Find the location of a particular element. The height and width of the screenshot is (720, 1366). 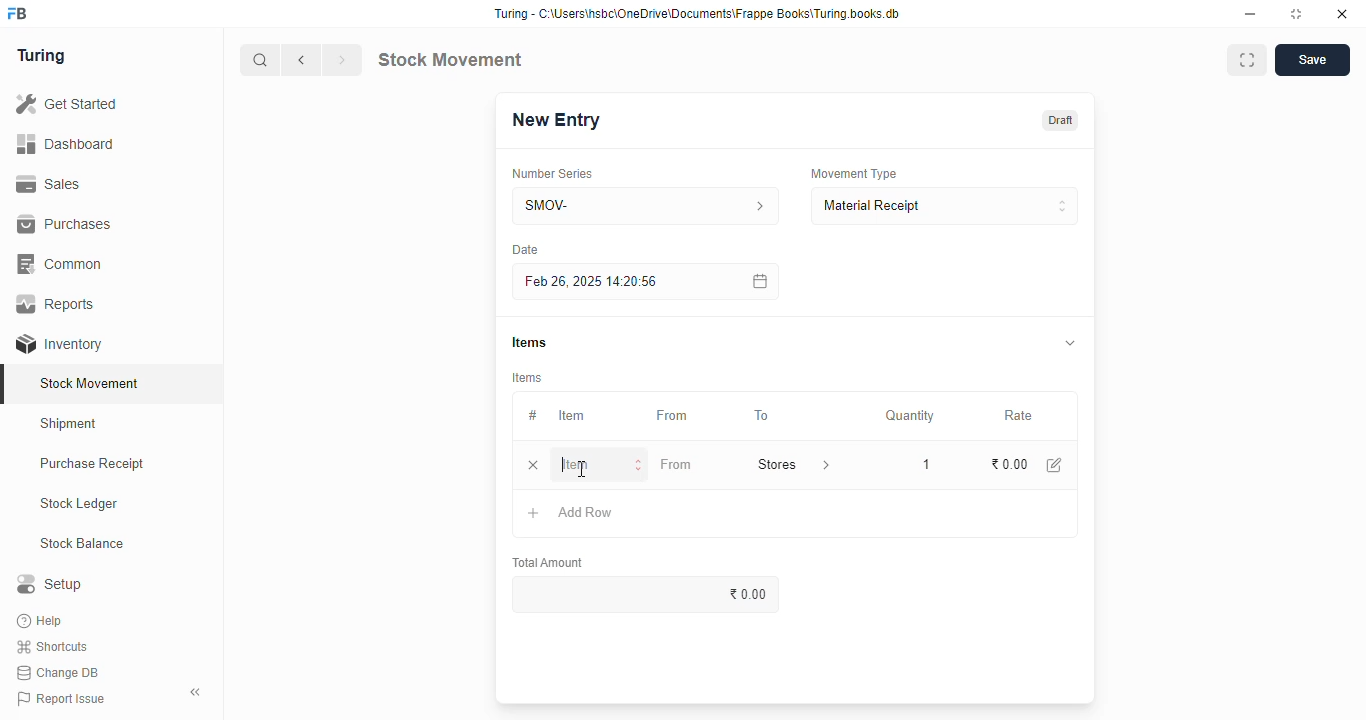

toggle maximize is located at coordinates (1295, 14).